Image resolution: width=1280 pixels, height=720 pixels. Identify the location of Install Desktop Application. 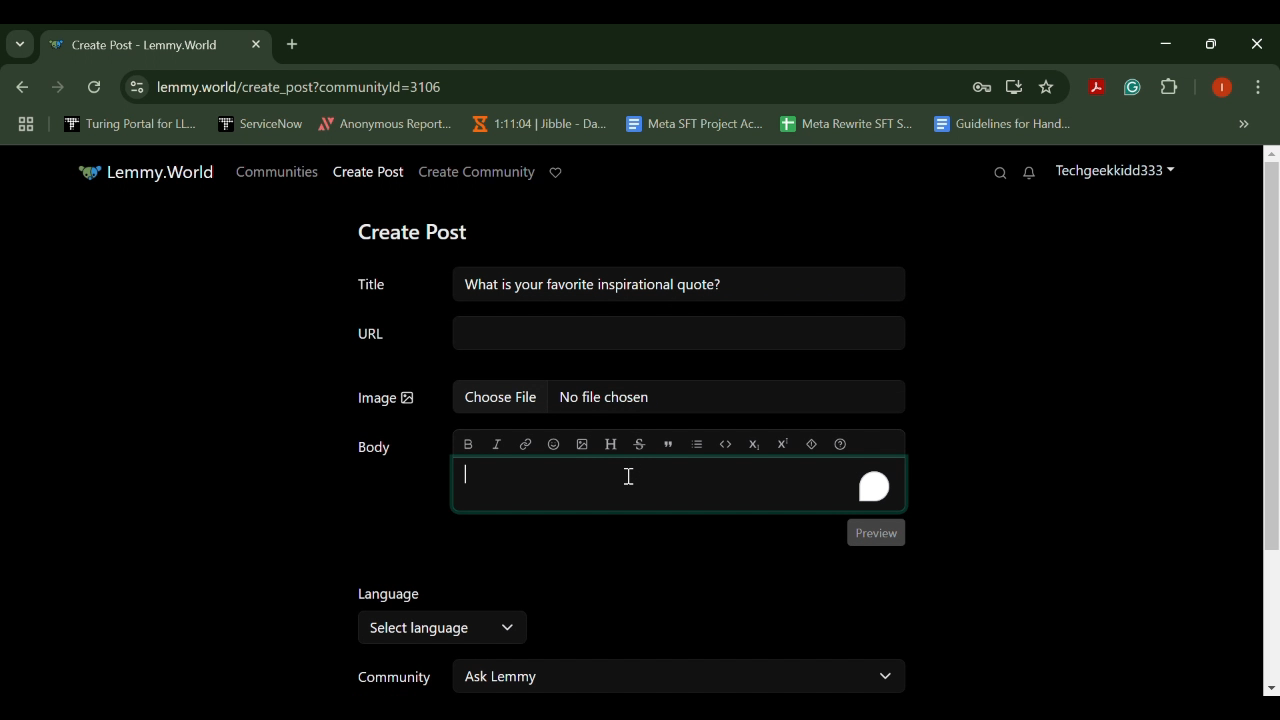
(1013, 87).